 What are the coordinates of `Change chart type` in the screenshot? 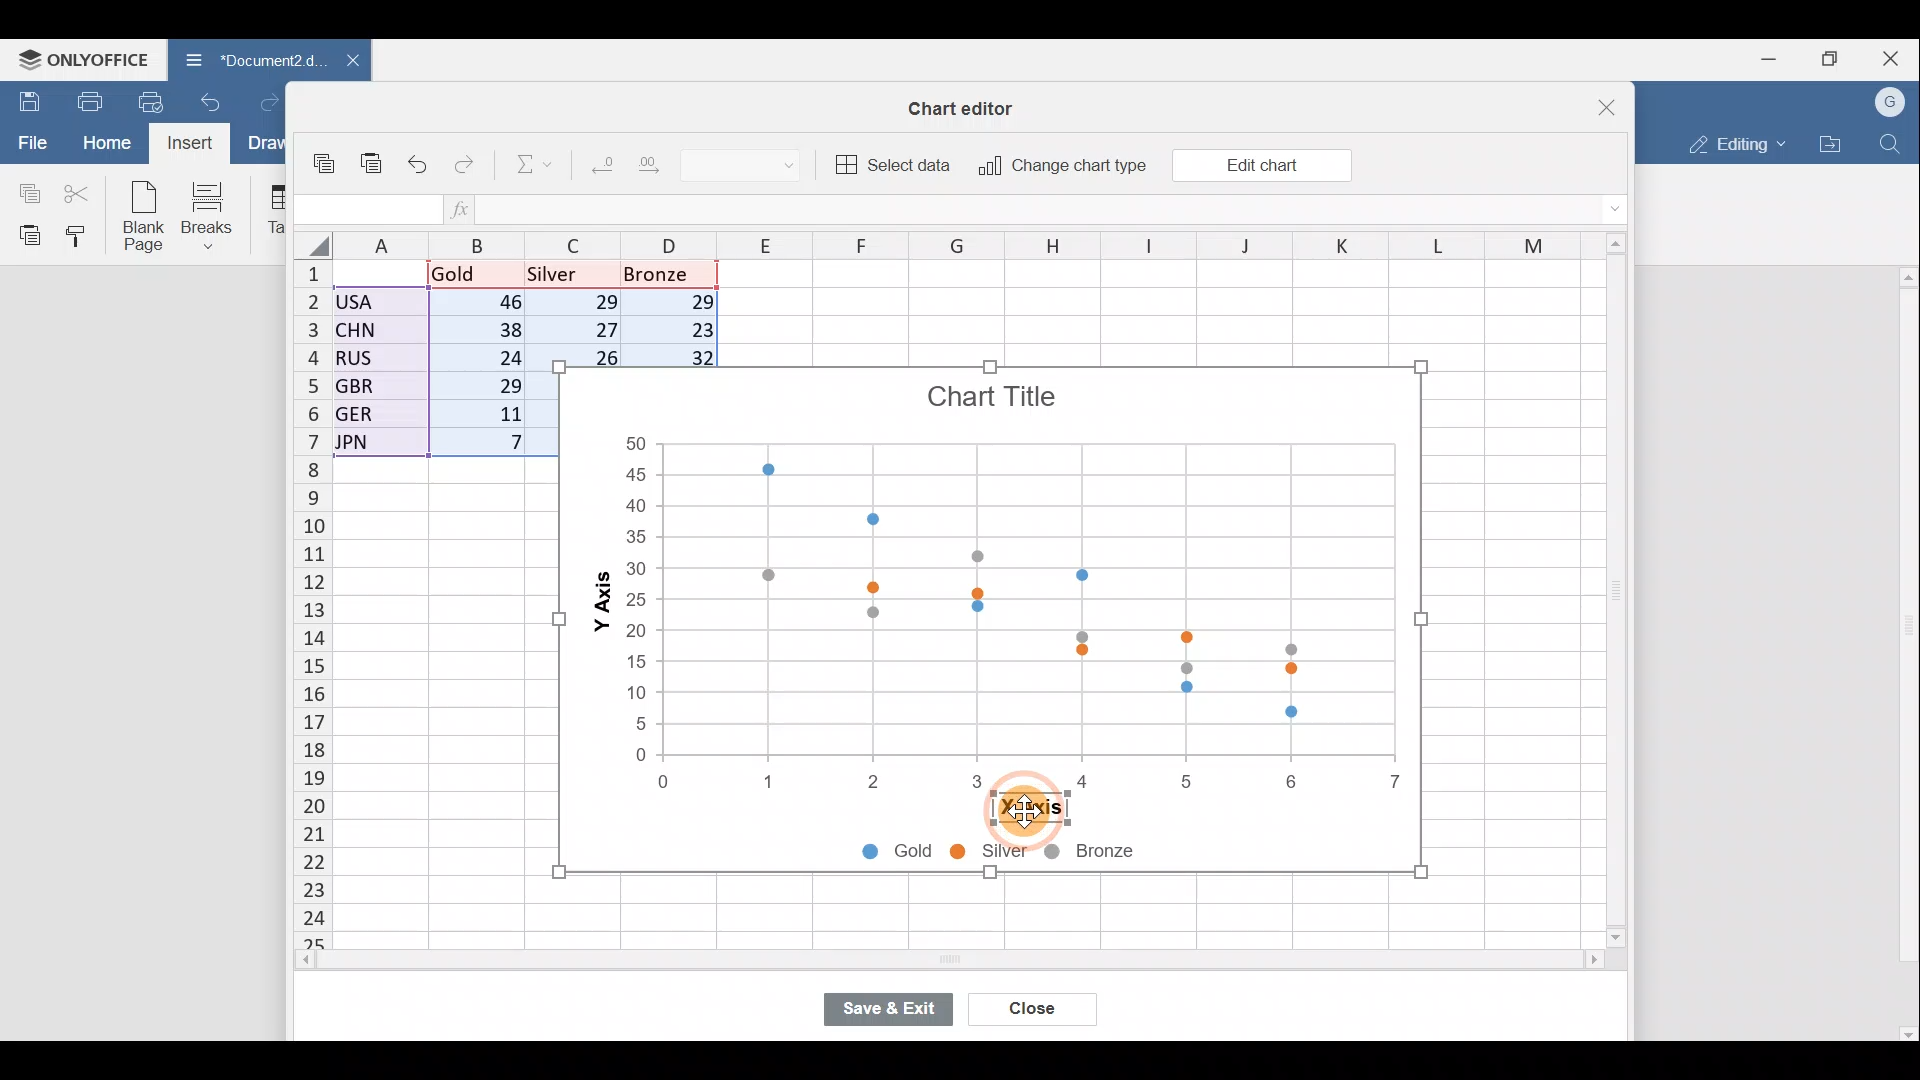 It's located at (1062, 166).